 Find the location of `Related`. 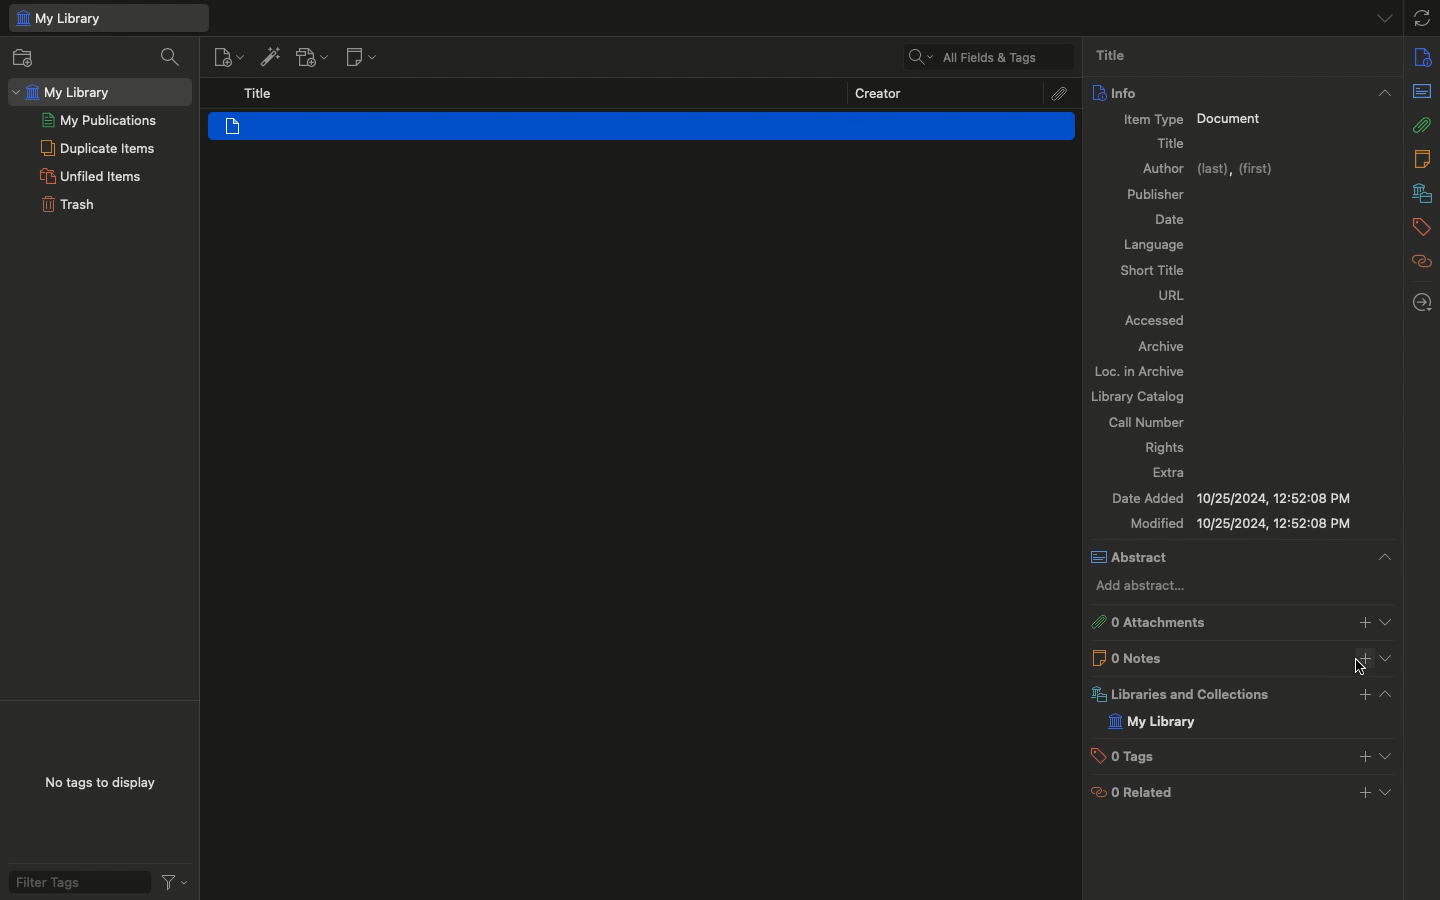

Related is located at coordinates (1423, 263).